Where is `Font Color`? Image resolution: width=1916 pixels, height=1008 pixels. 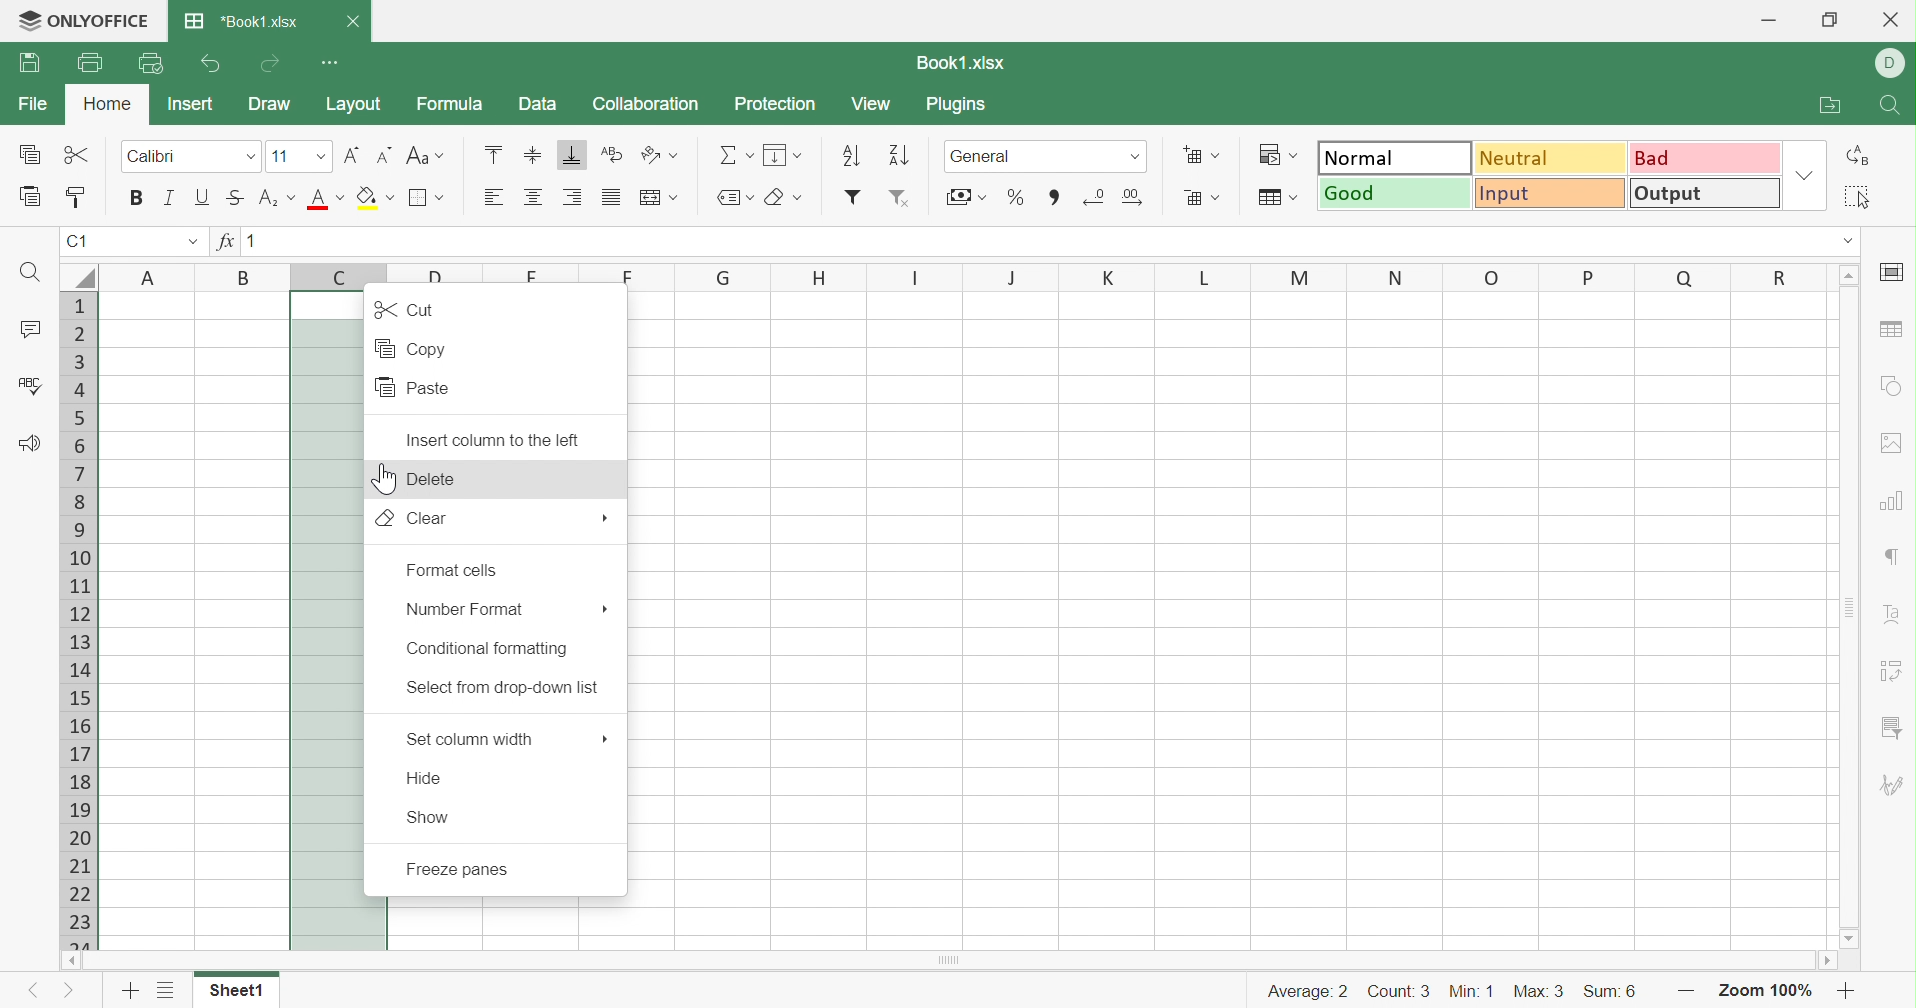 Font Color is located at coordinates (322, 199).